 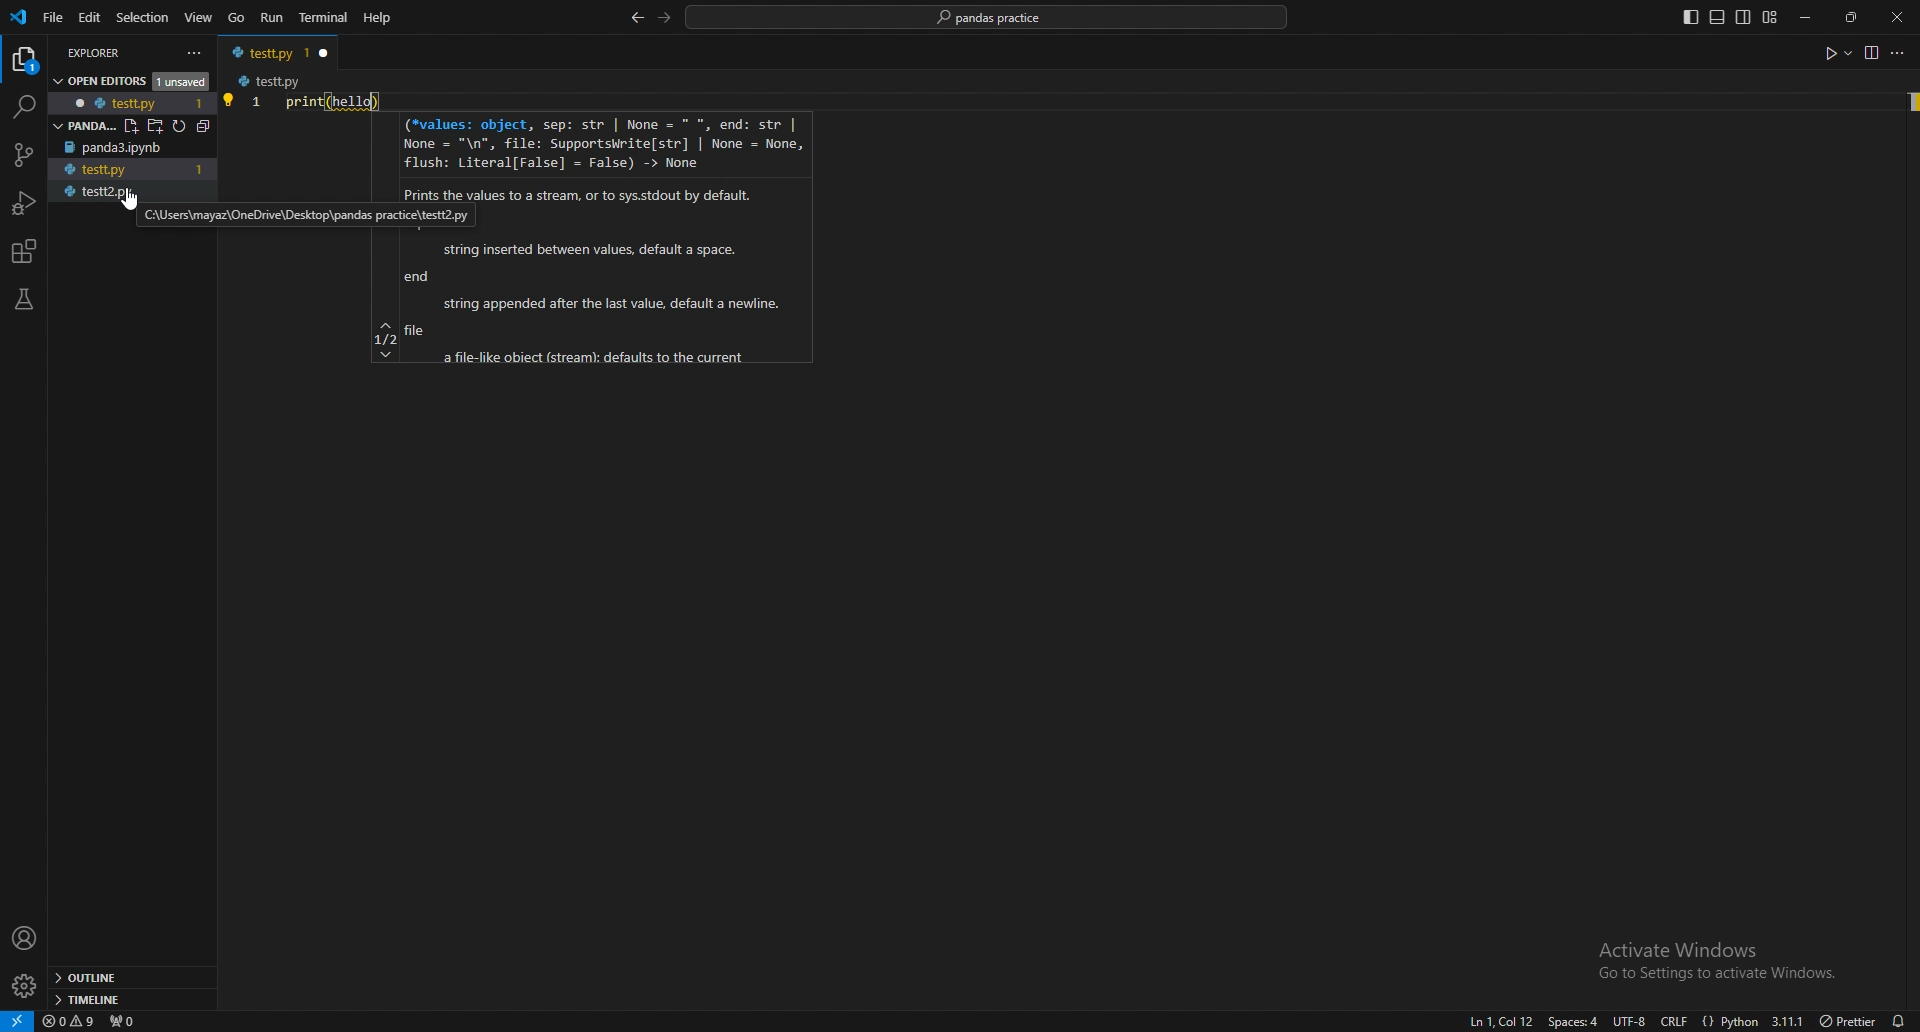 I want to click on warnings, so click(x=70, y=1020).